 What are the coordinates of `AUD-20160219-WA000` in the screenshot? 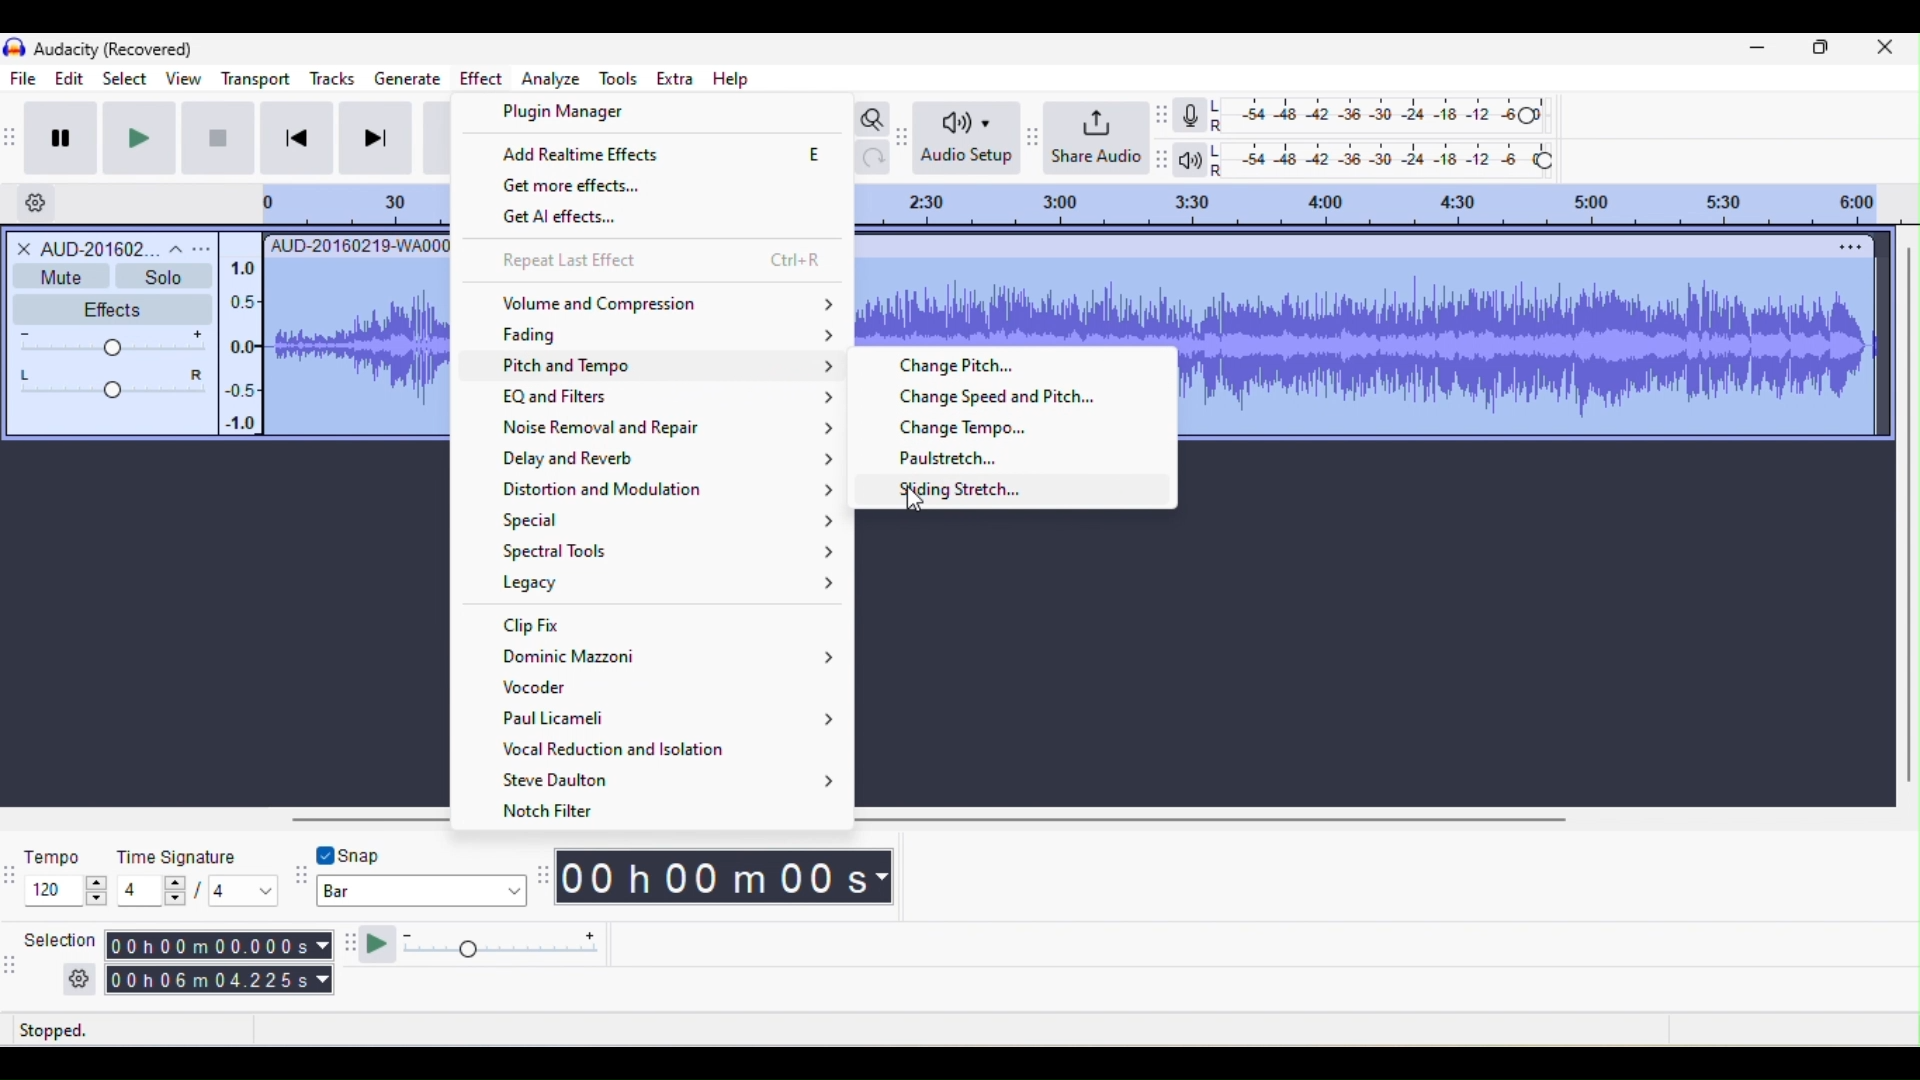 It's located at (357, 244).